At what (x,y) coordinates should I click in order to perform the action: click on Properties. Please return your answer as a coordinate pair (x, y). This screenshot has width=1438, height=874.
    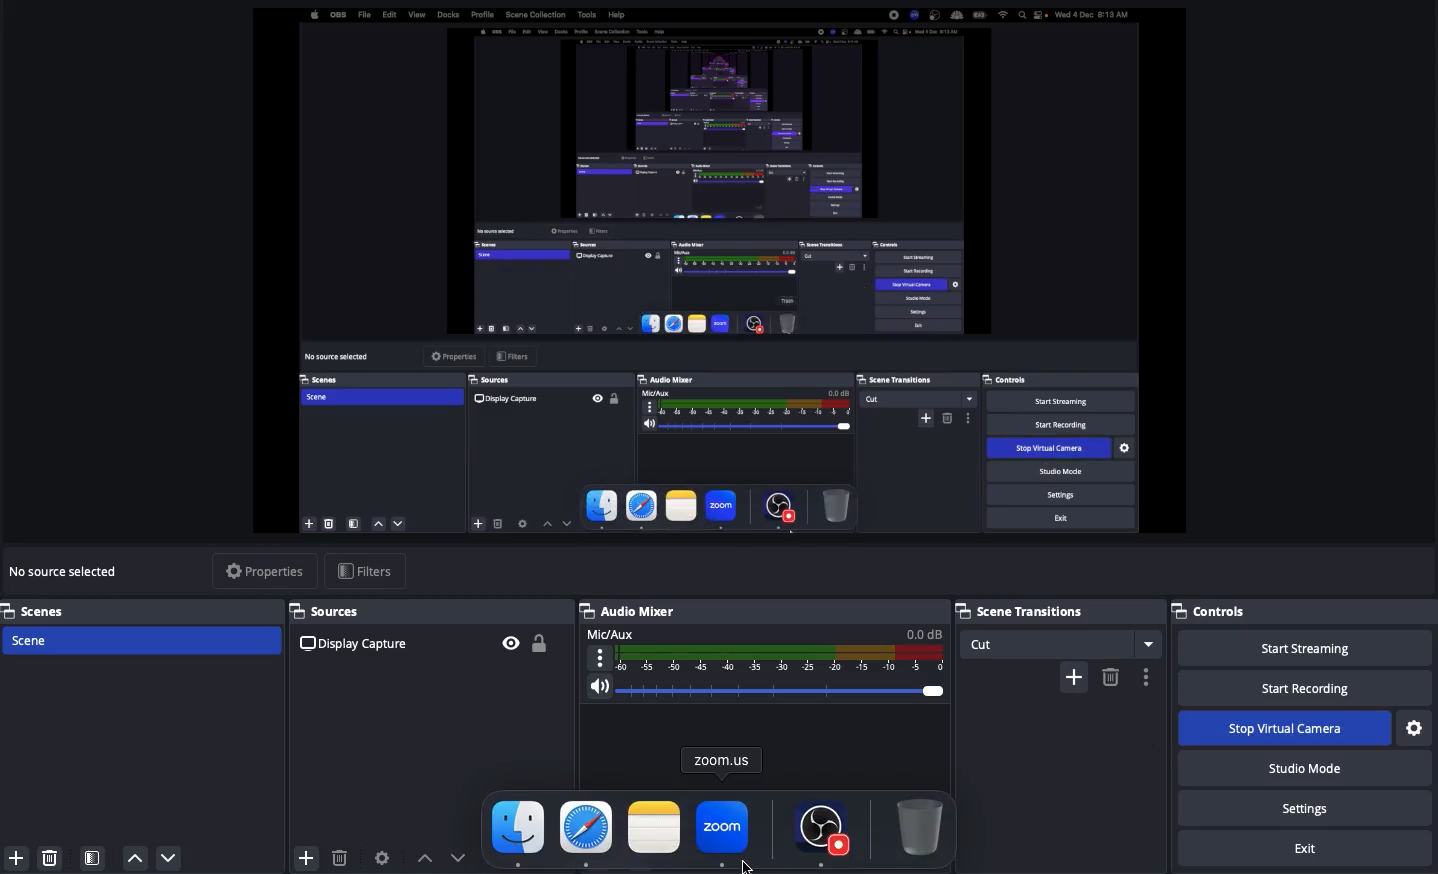
    Looking at the image, I should click on (265, 568).